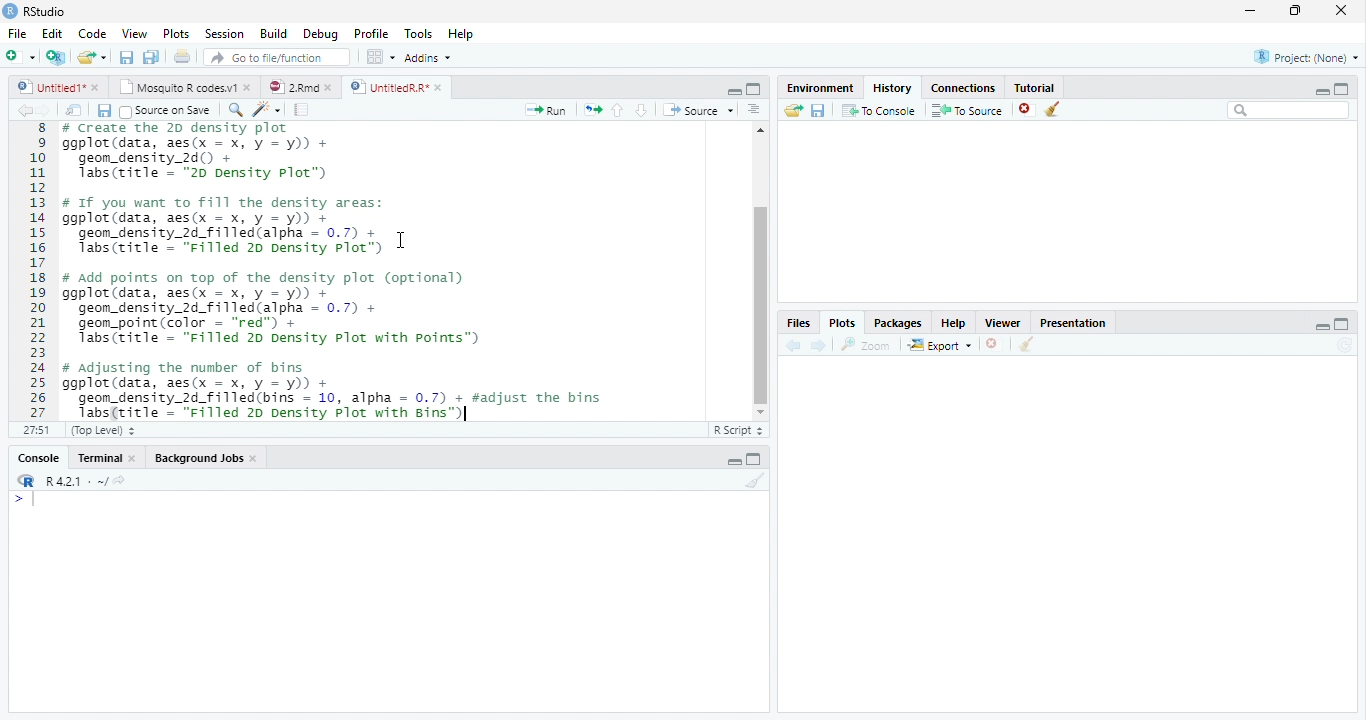  I want to click on Connections, so click(964, 89).